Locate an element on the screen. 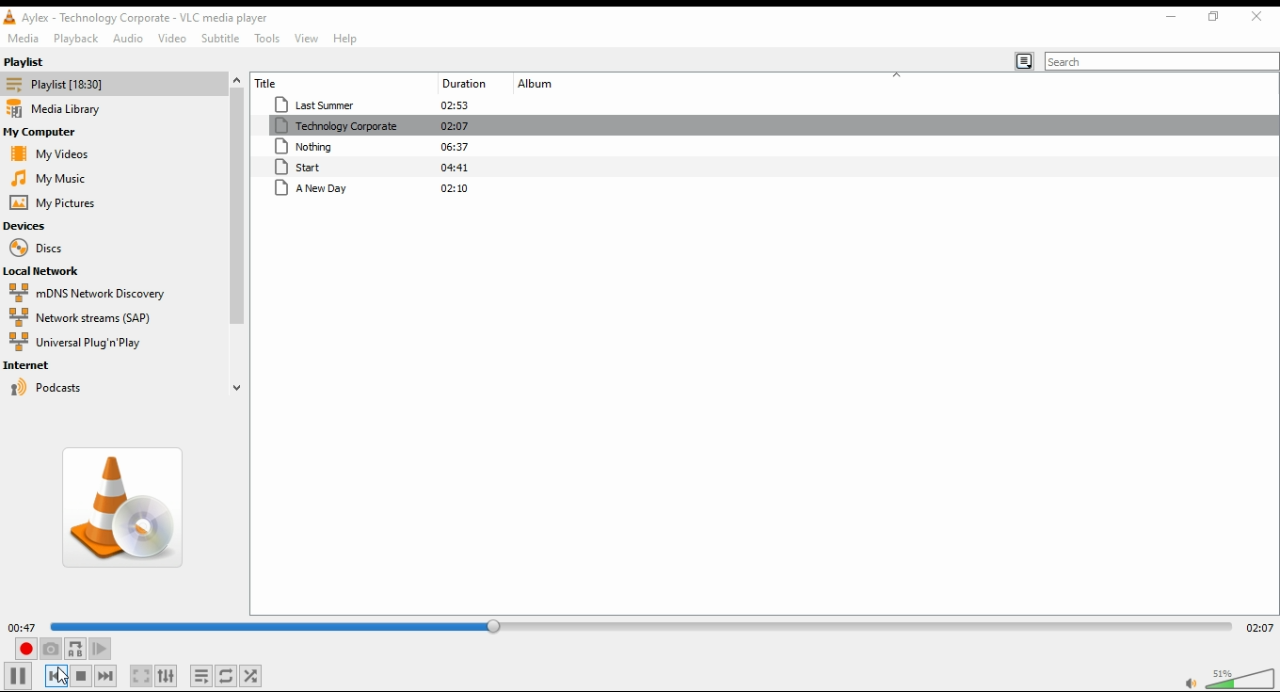 The height and width of the screenshot is (692, 1280). 04:41 is located at coordinates (456, 167).